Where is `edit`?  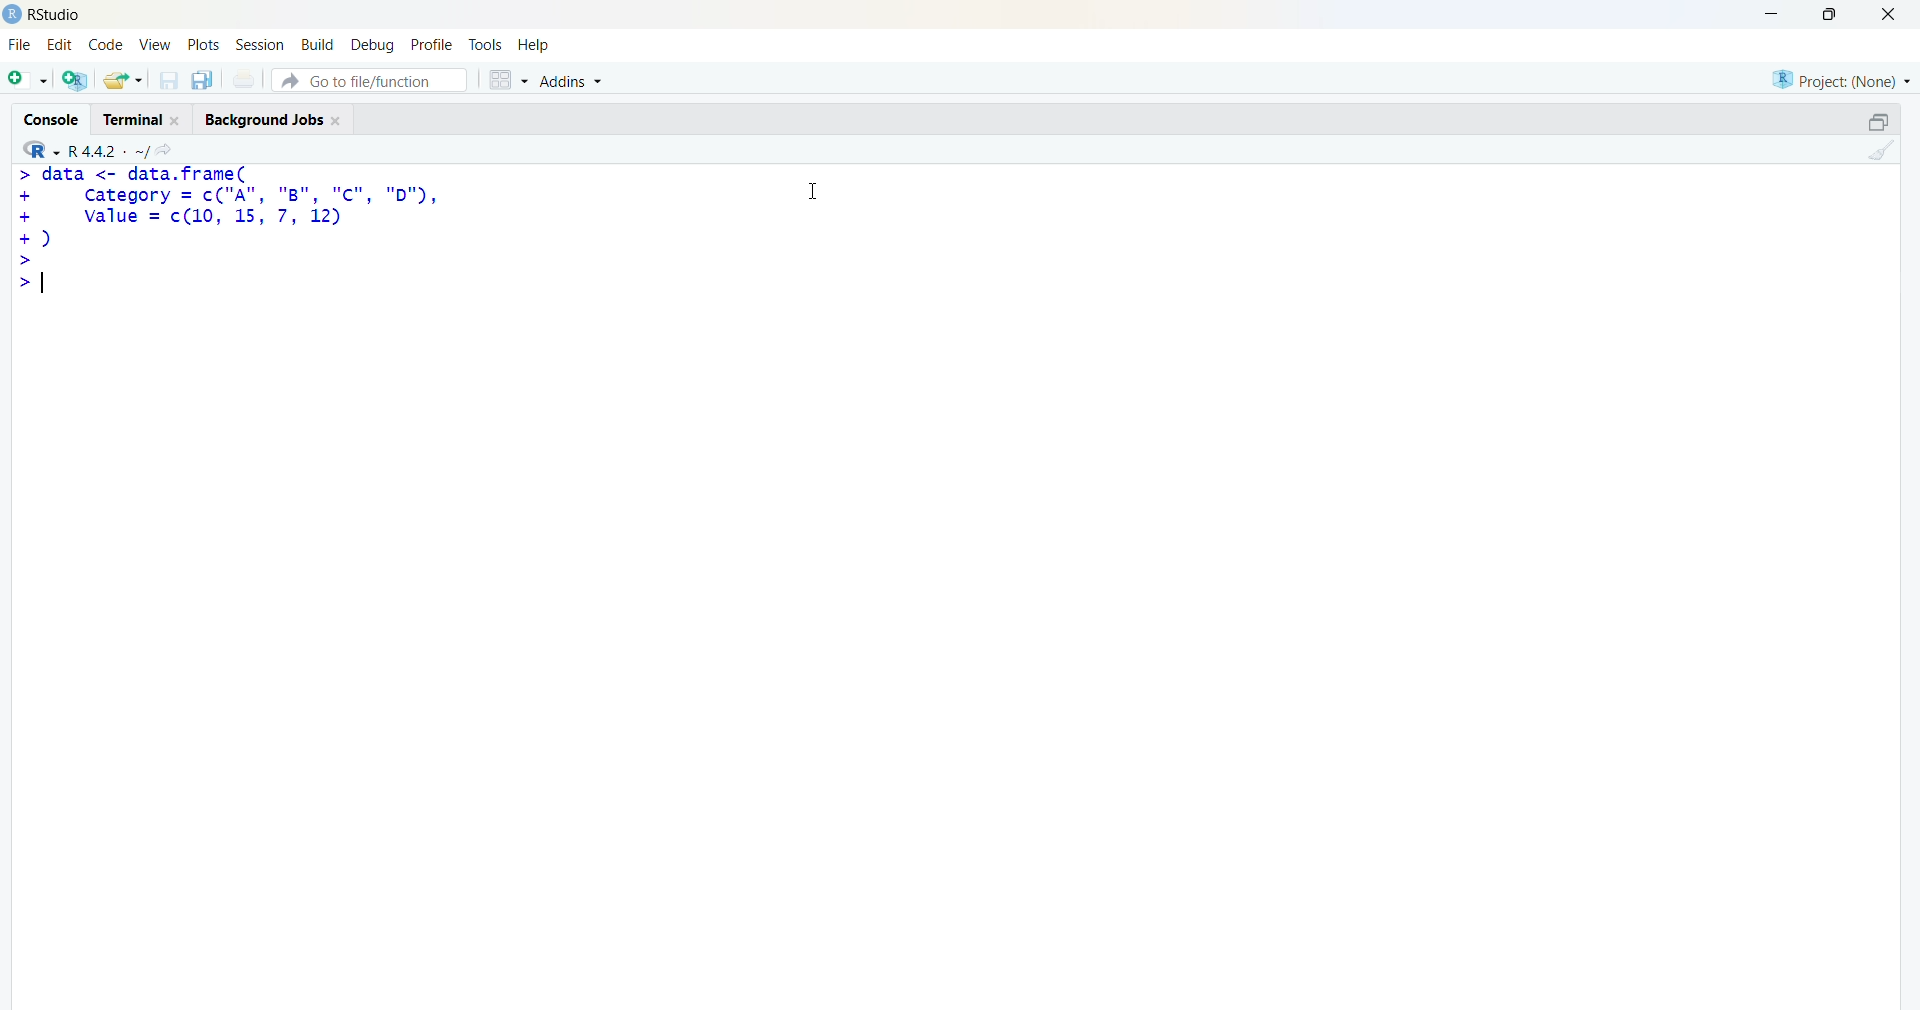
edit is located at coordinates (60, 45).